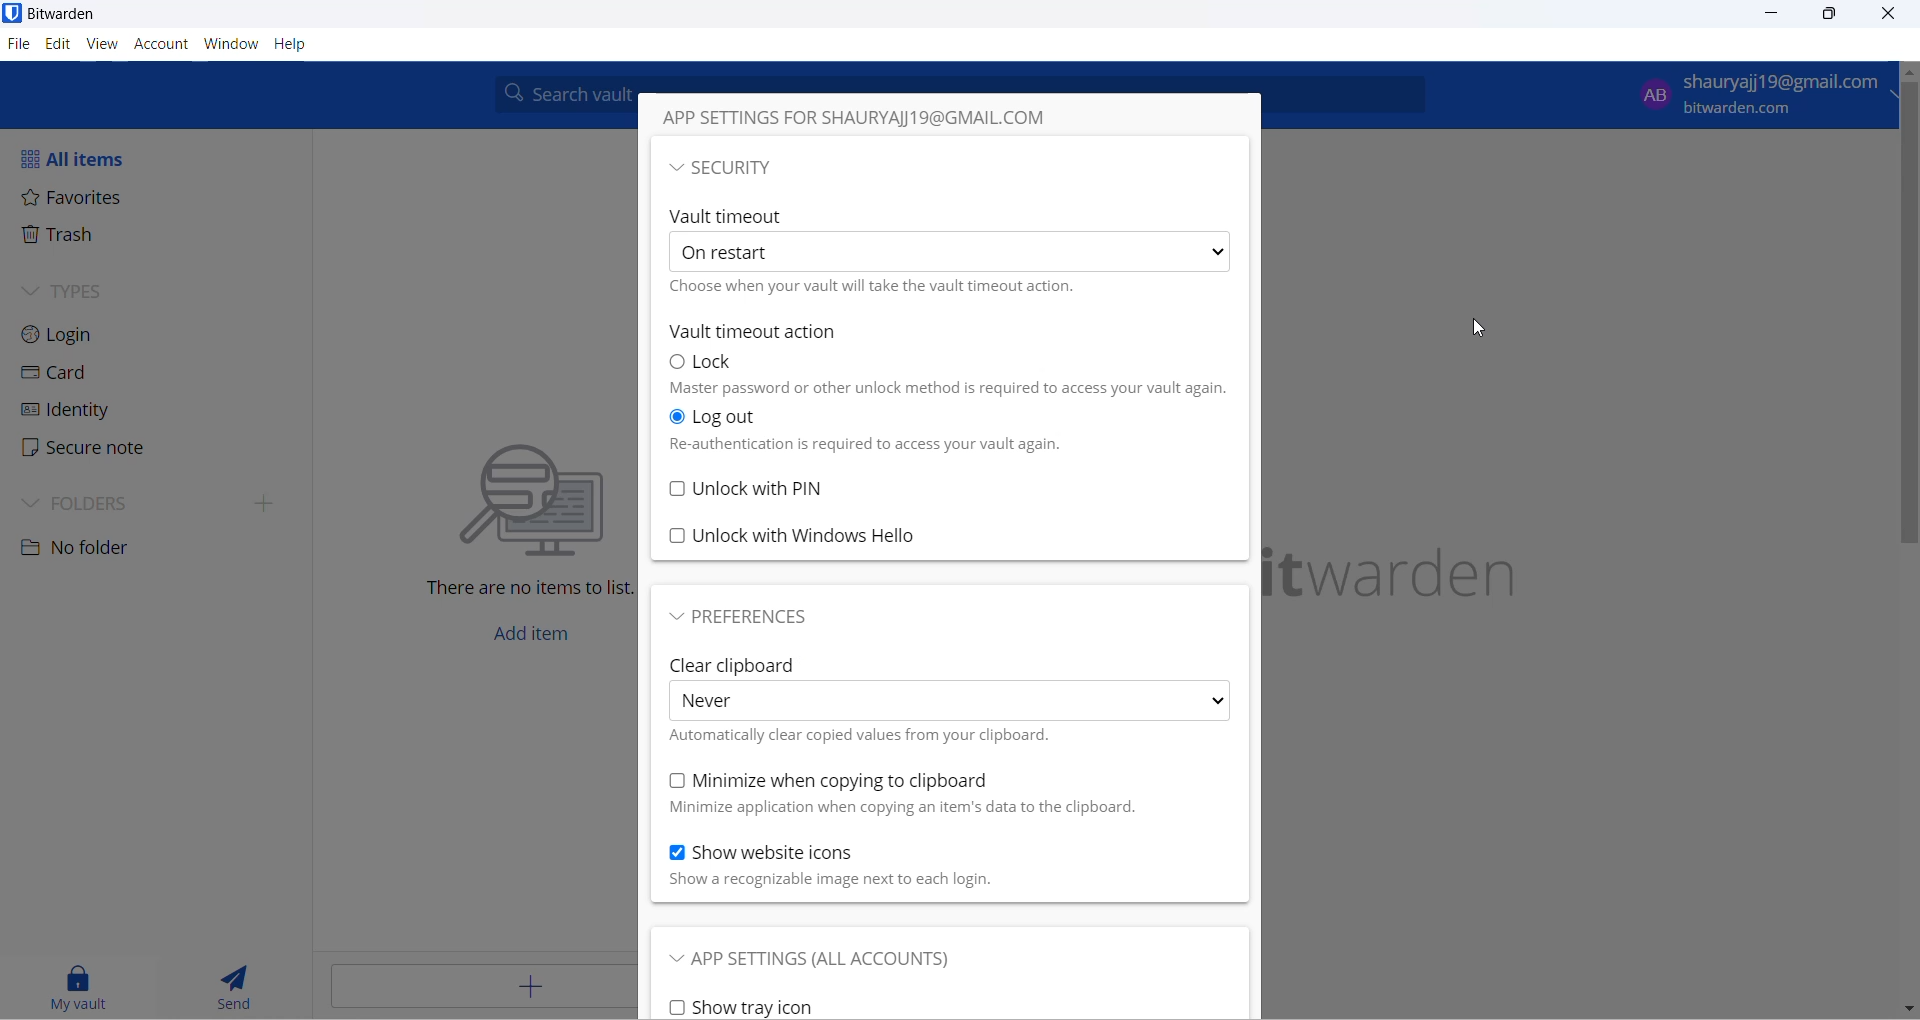 The image size is (1920, 1020). What do you see at coordinates (1217, 255) in the screenshot?
I see `more options` at bounding box center [1217, 255].